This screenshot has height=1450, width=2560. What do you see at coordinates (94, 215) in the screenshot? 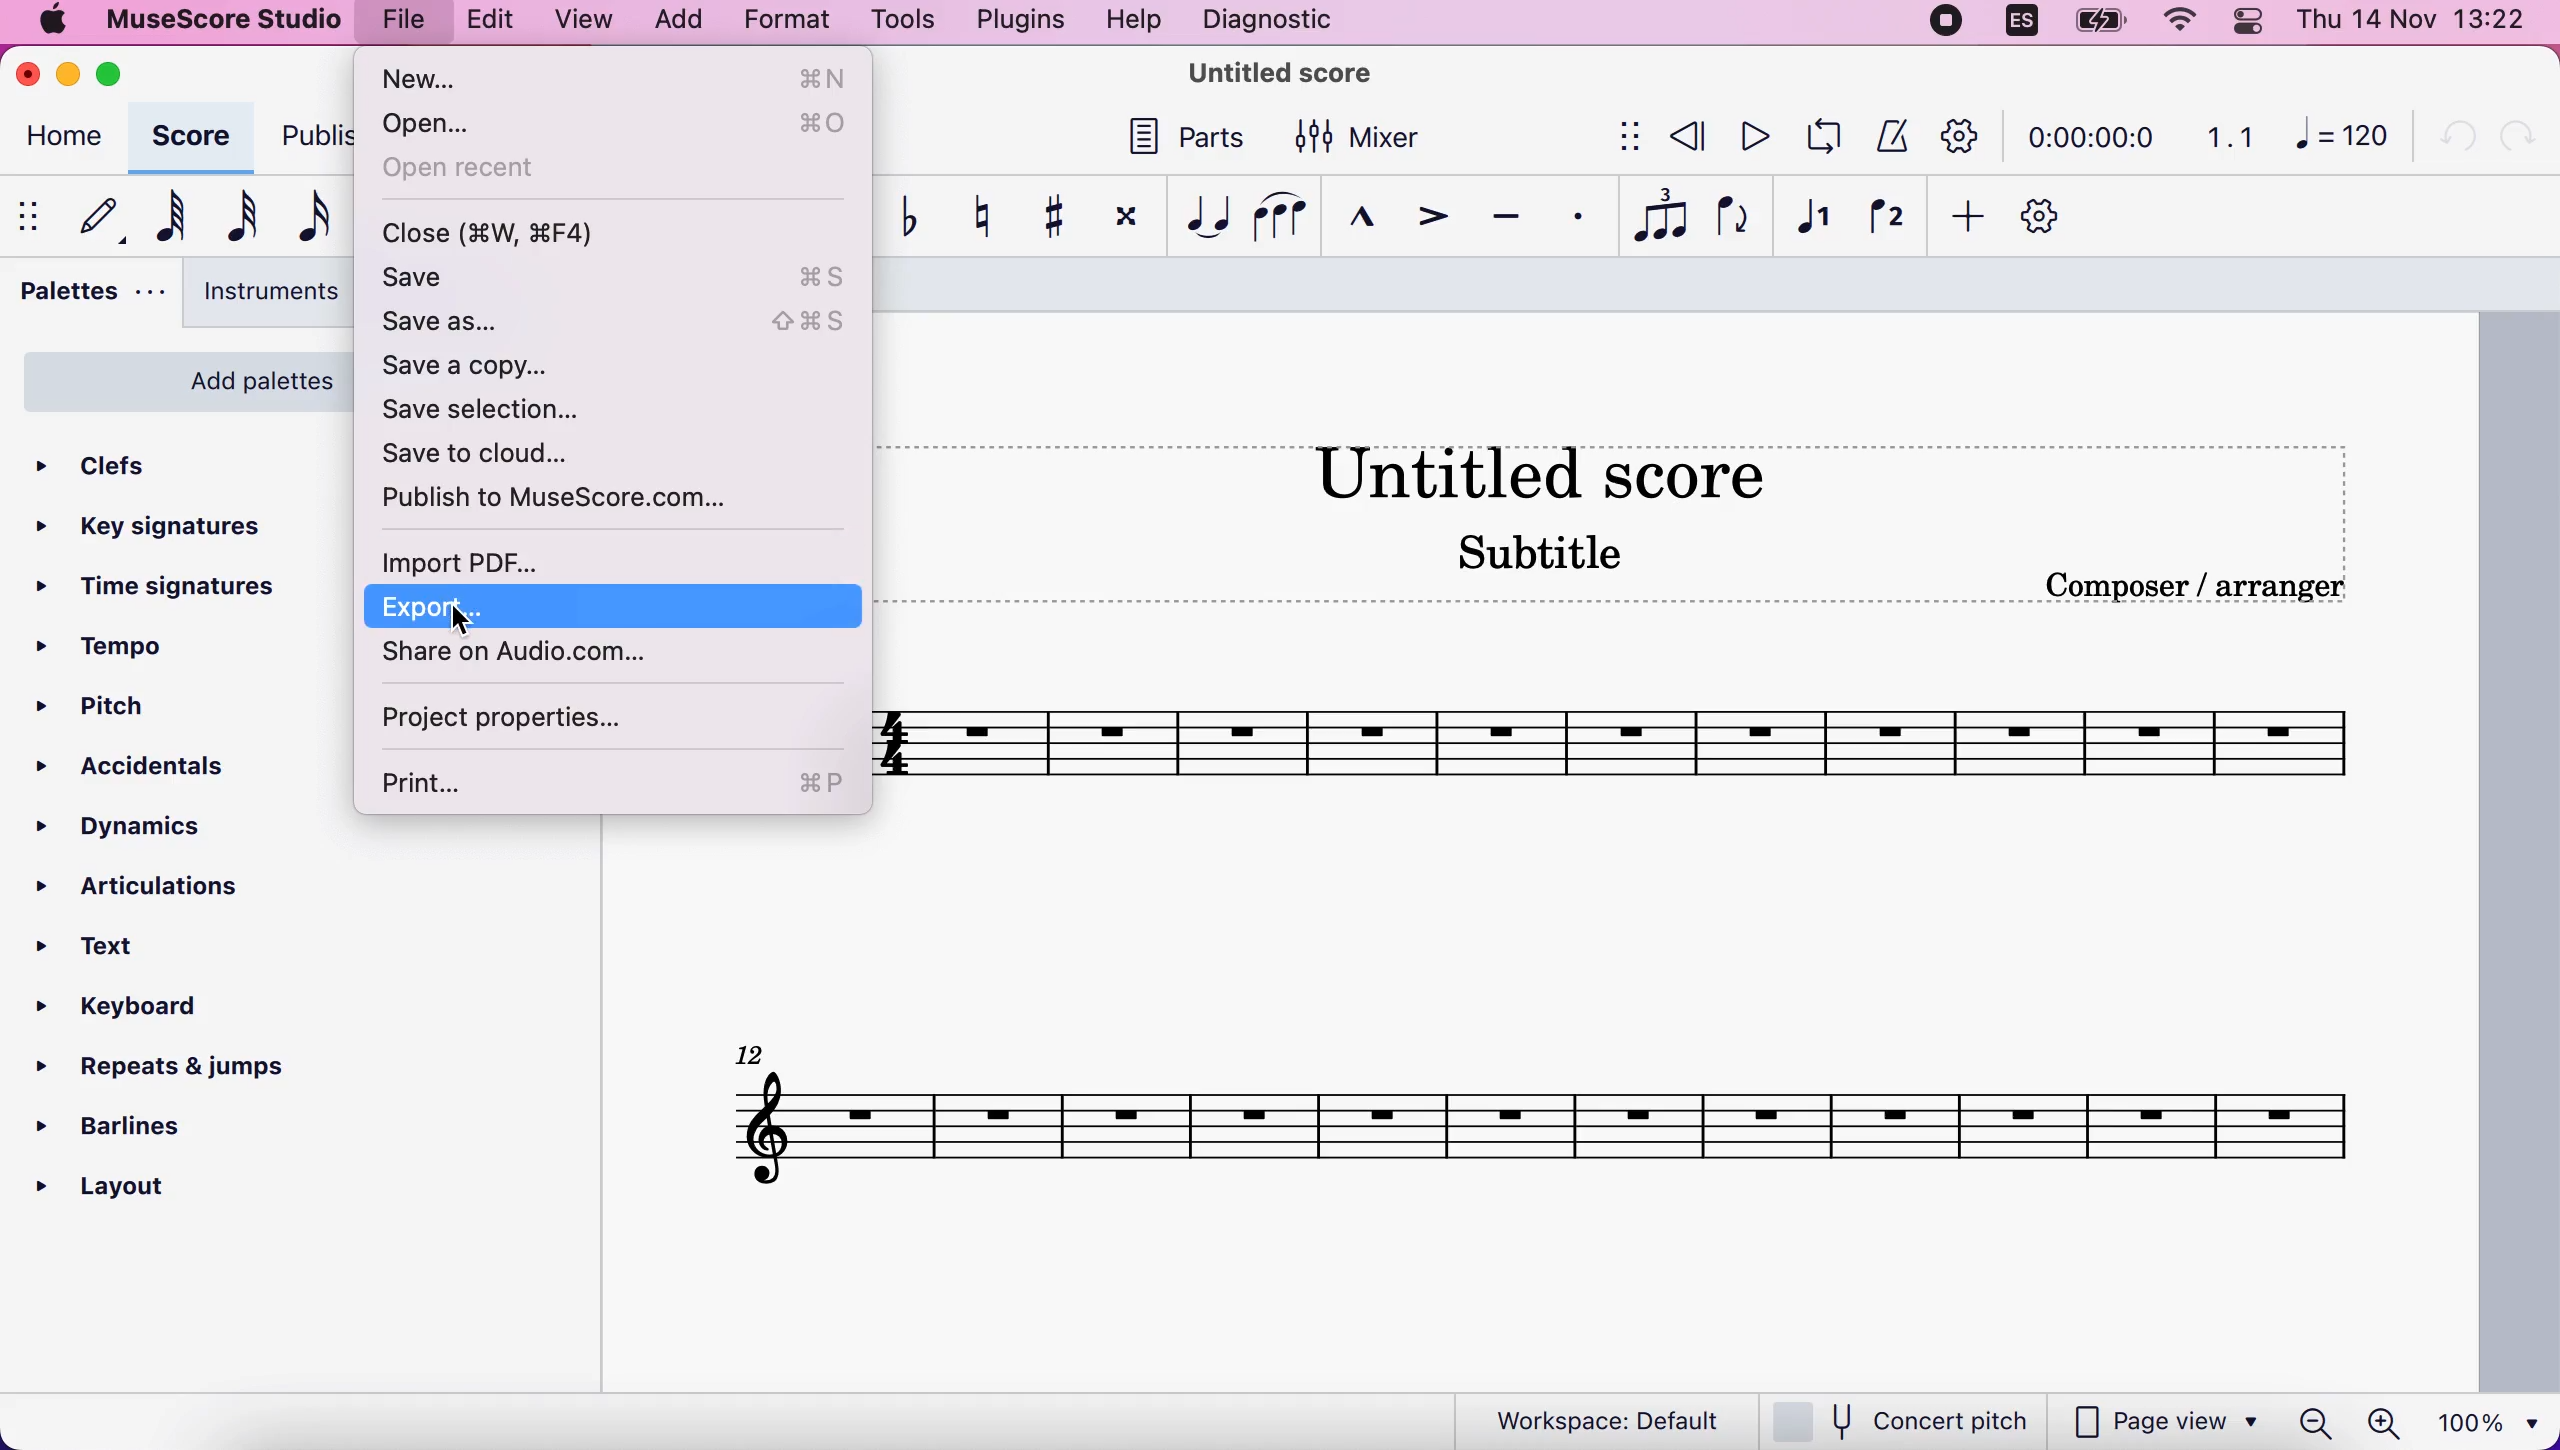
I see `default` at bounding box center [94, 215].